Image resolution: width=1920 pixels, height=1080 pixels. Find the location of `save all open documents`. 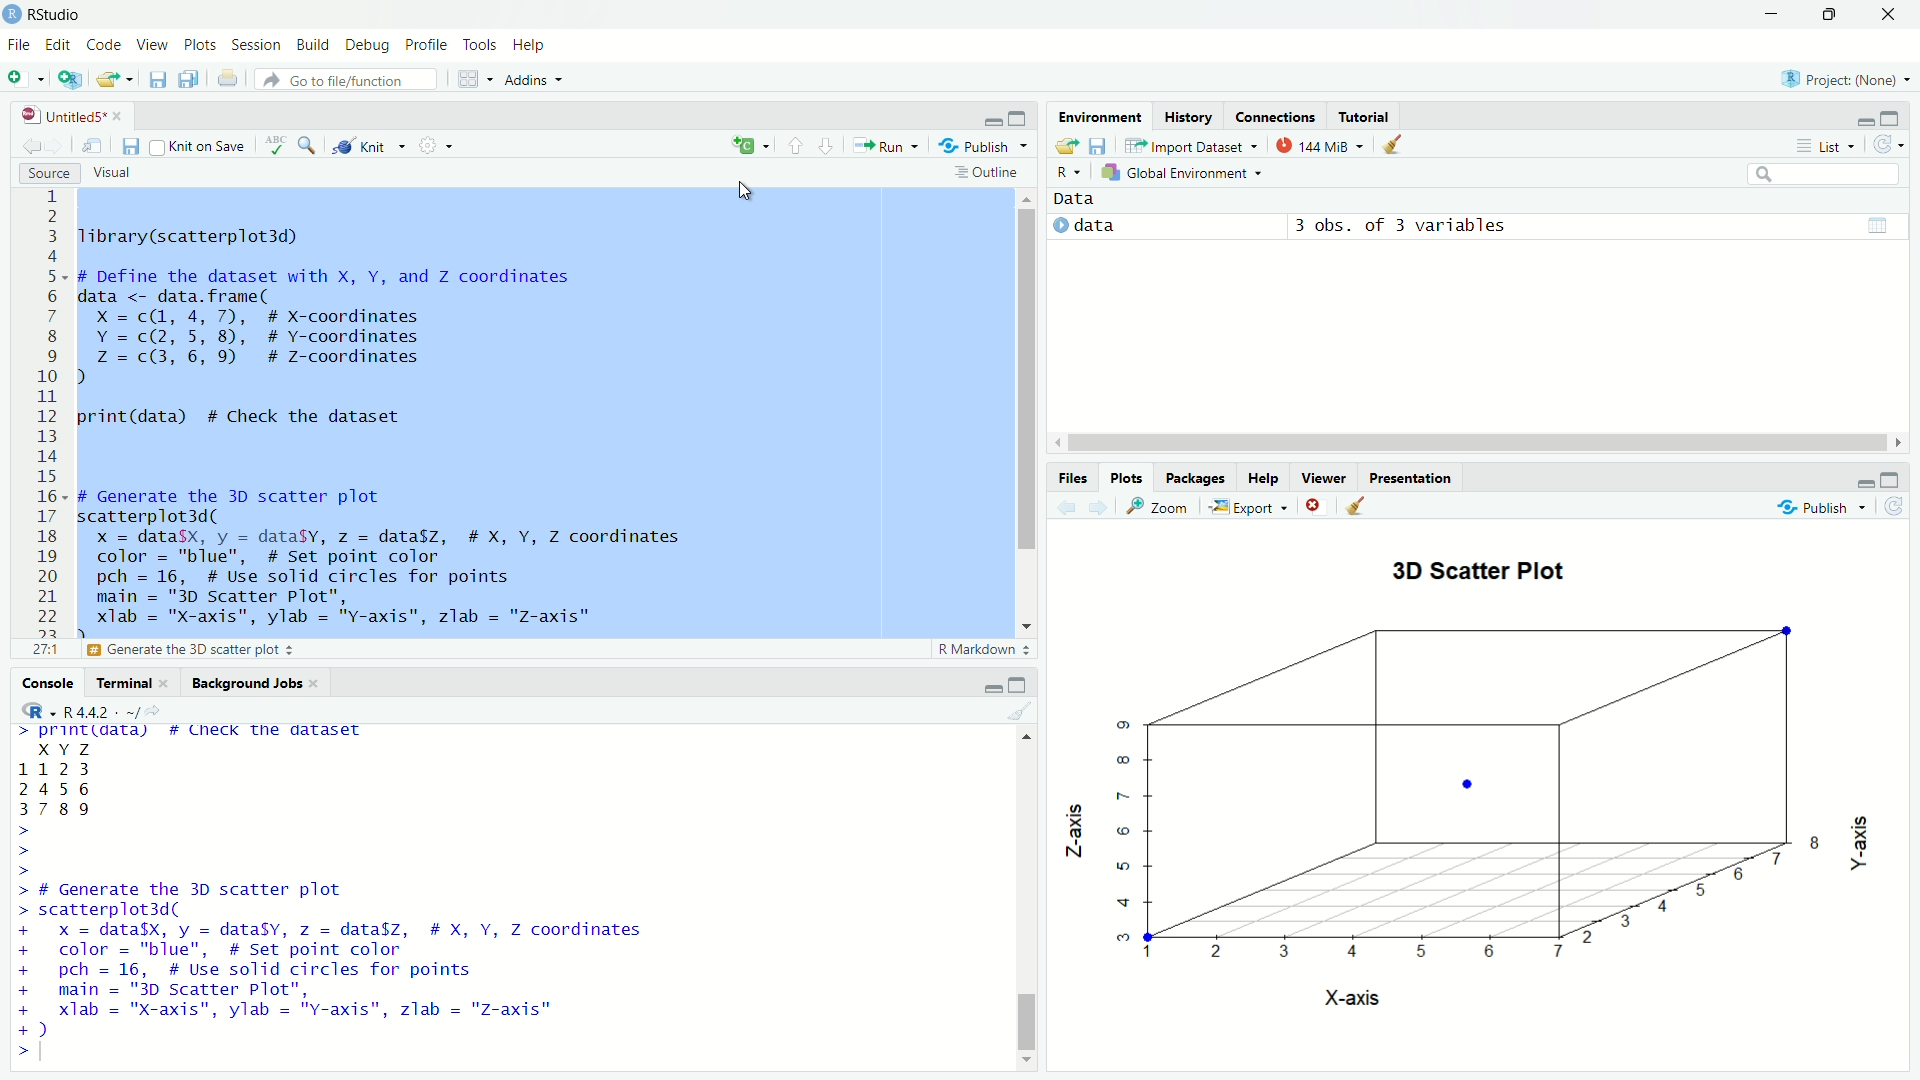

save all open documents is located at coordinates (188, 83).